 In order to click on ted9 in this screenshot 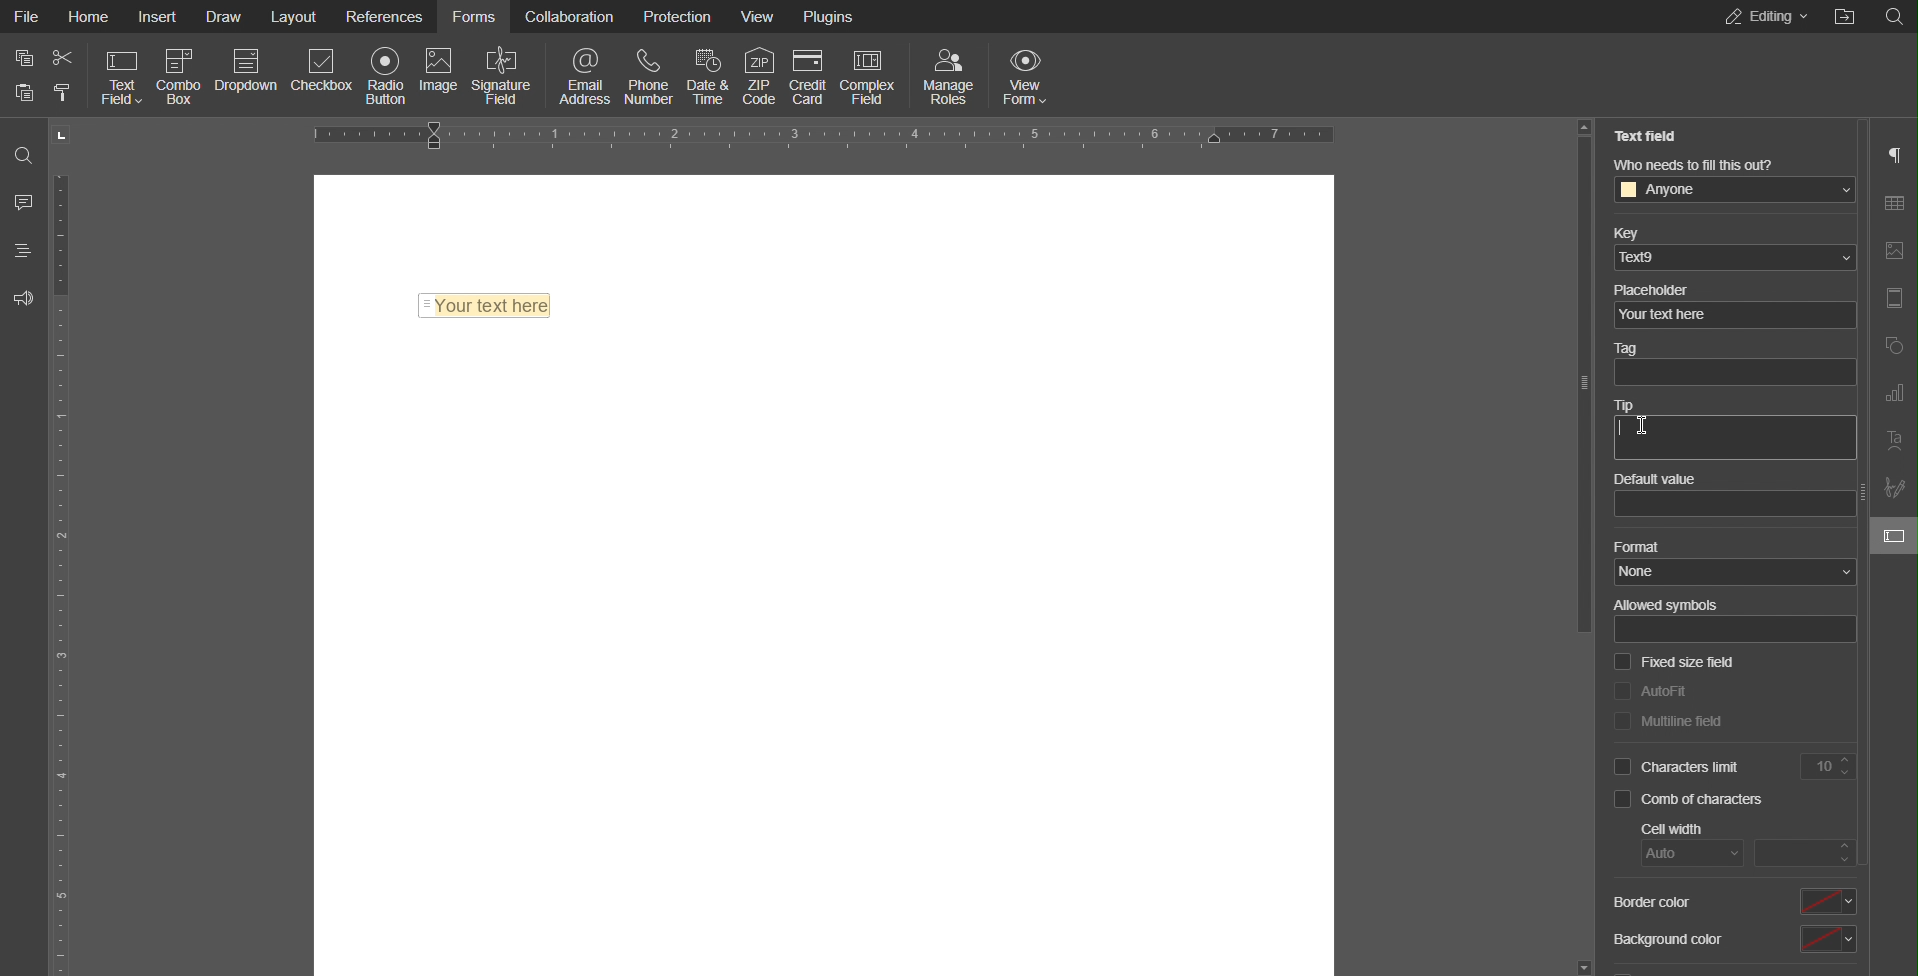, I will do `click(1736, 260)`.